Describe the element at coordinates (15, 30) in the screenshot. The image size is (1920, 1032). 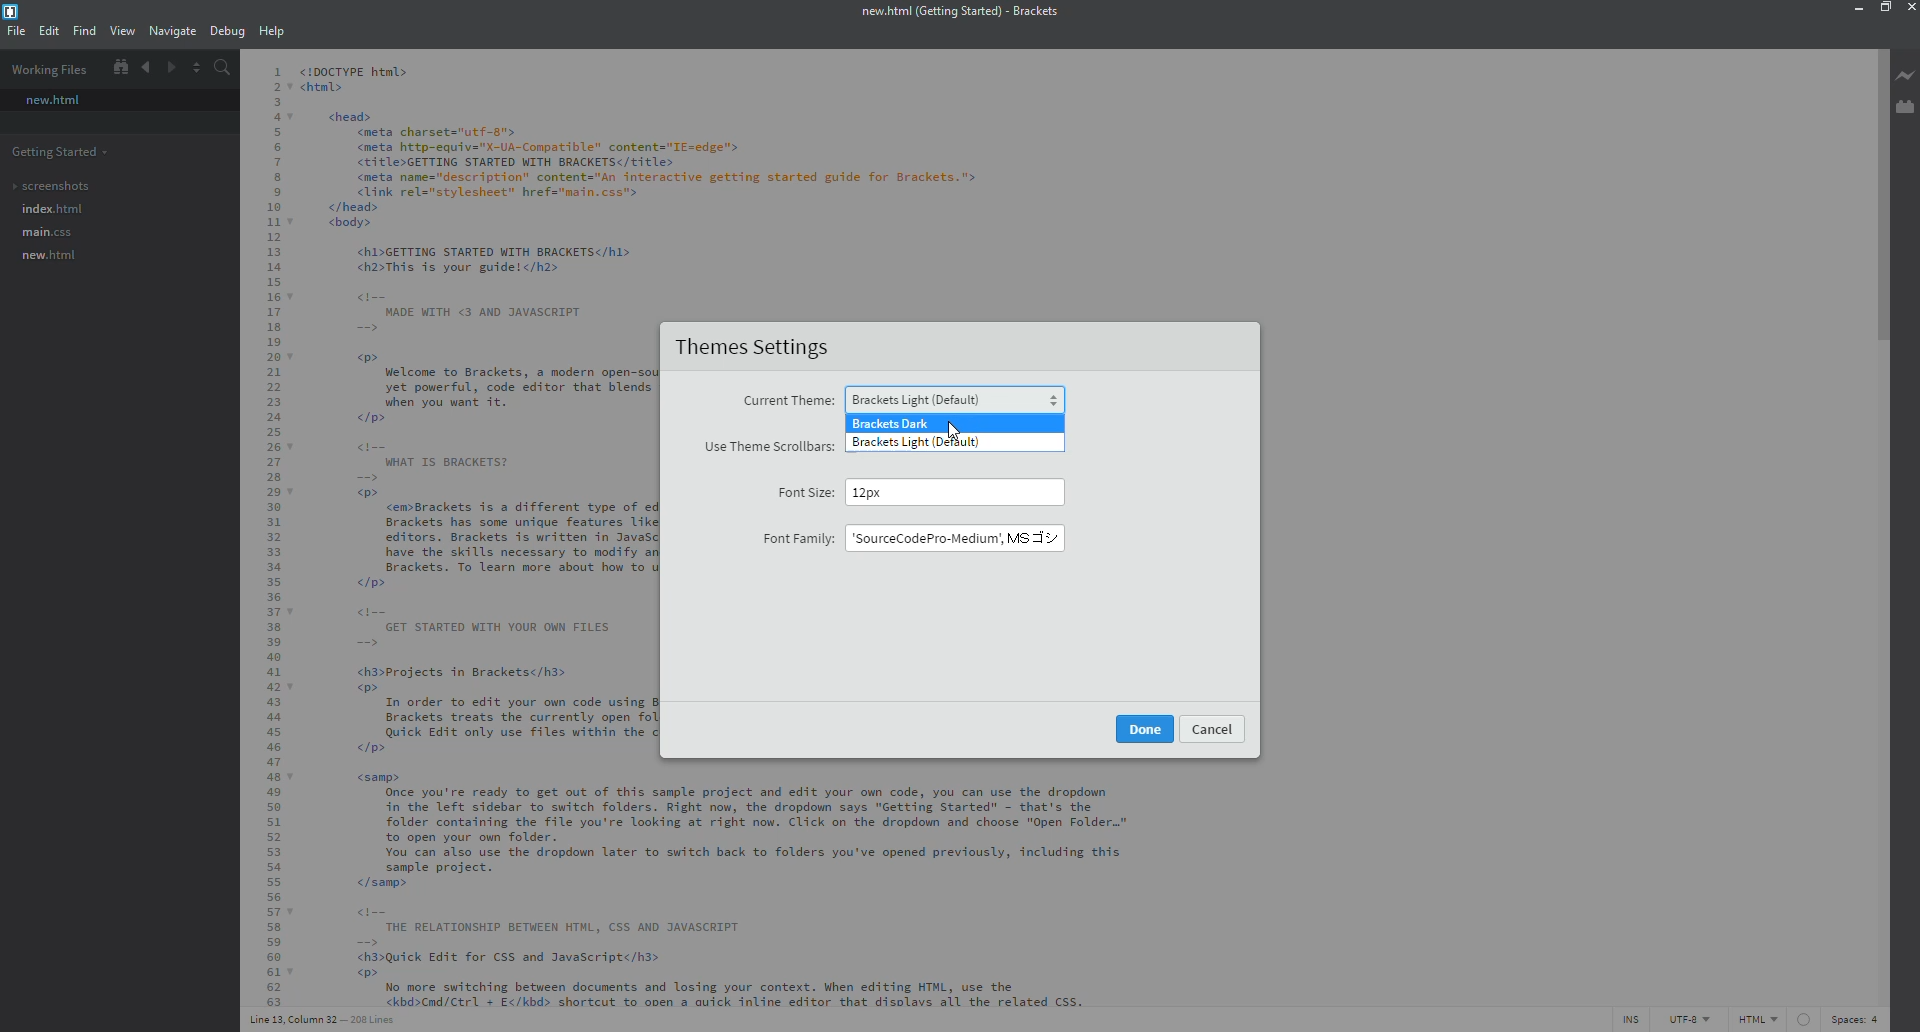
I see `file` at that location.